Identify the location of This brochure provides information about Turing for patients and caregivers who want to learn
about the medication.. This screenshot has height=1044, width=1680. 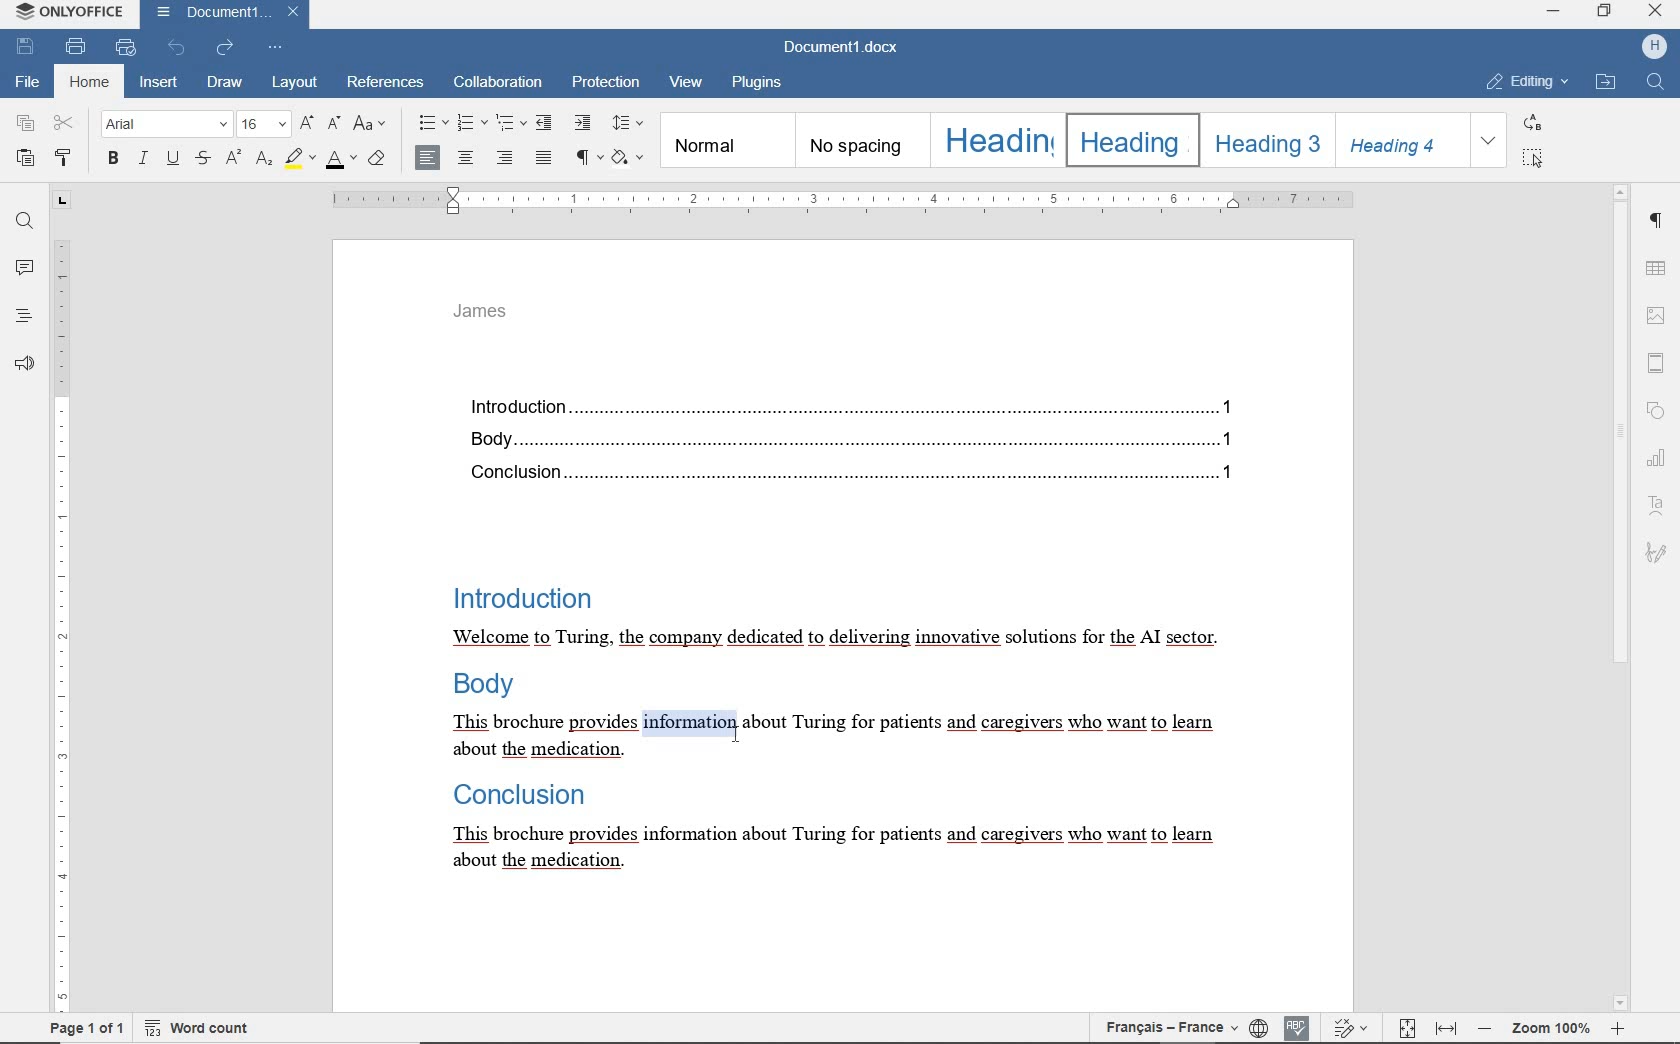
(834, 737).